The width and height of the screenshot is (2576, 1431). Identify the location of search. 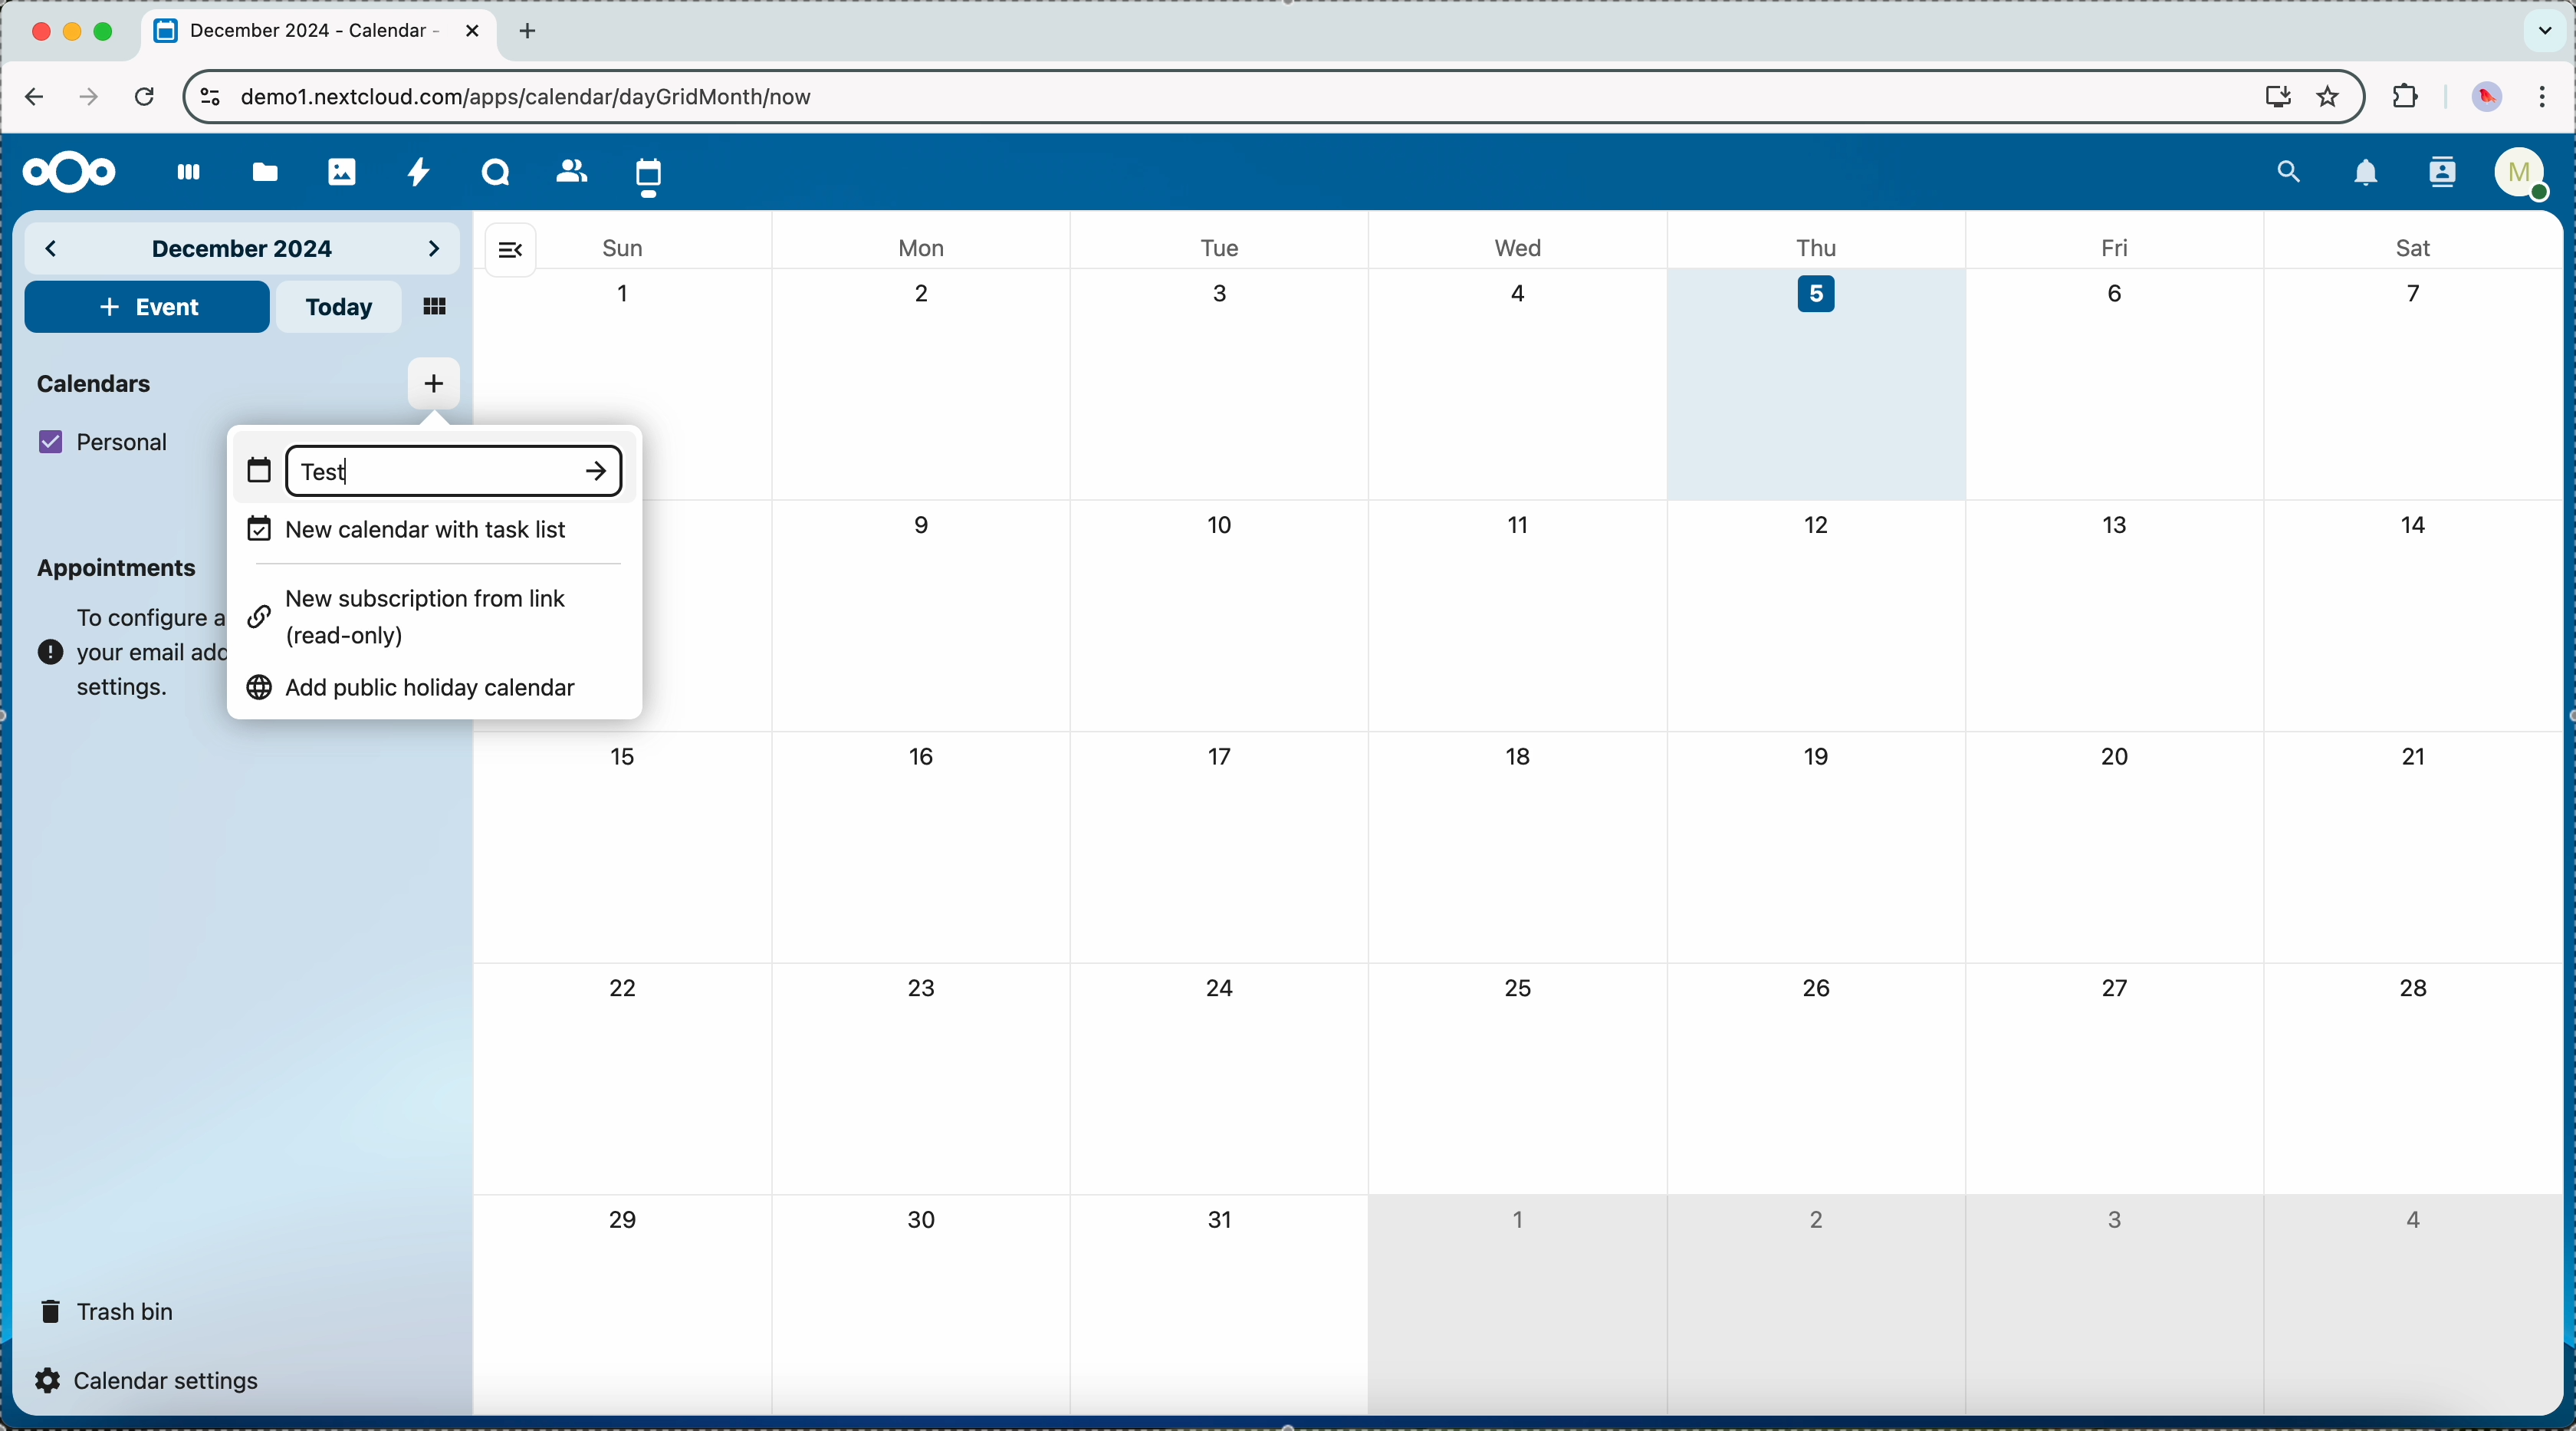
(2289, 169).